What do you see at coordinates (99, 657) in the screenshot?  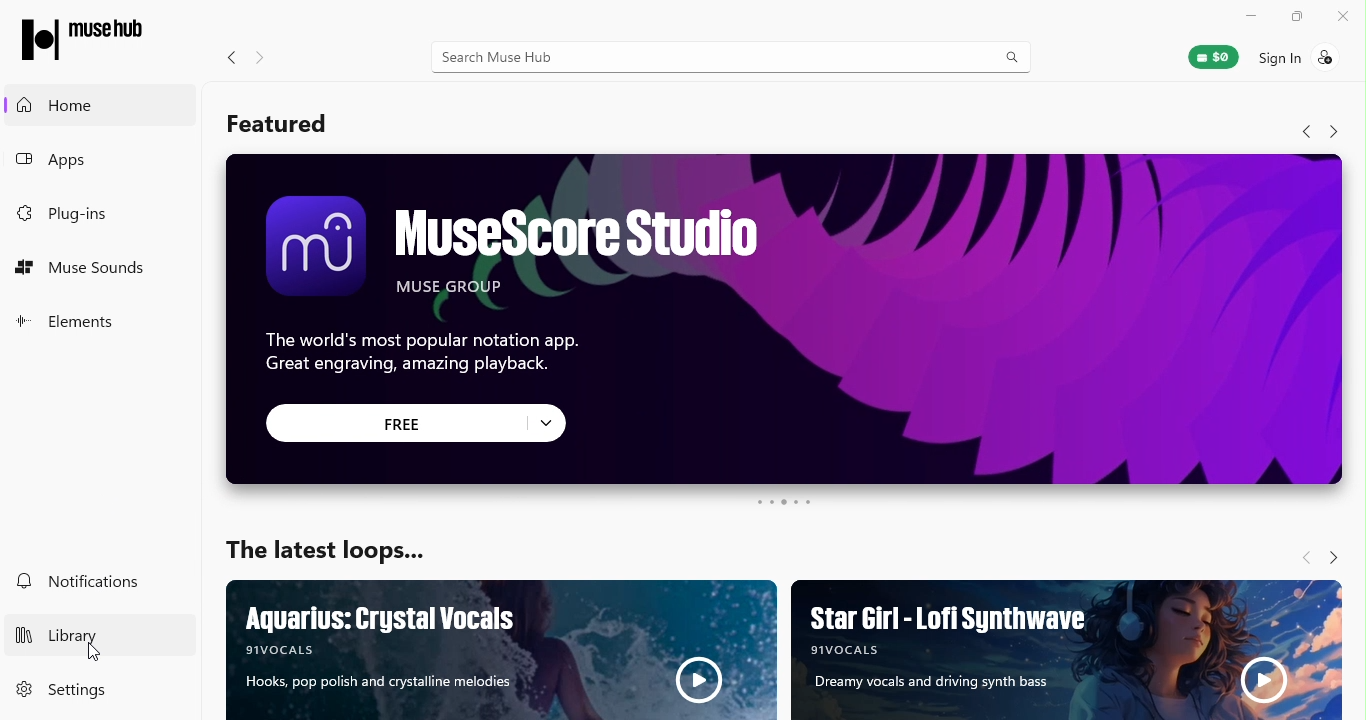 I see `Cursor` at bounding box center [99, 657].